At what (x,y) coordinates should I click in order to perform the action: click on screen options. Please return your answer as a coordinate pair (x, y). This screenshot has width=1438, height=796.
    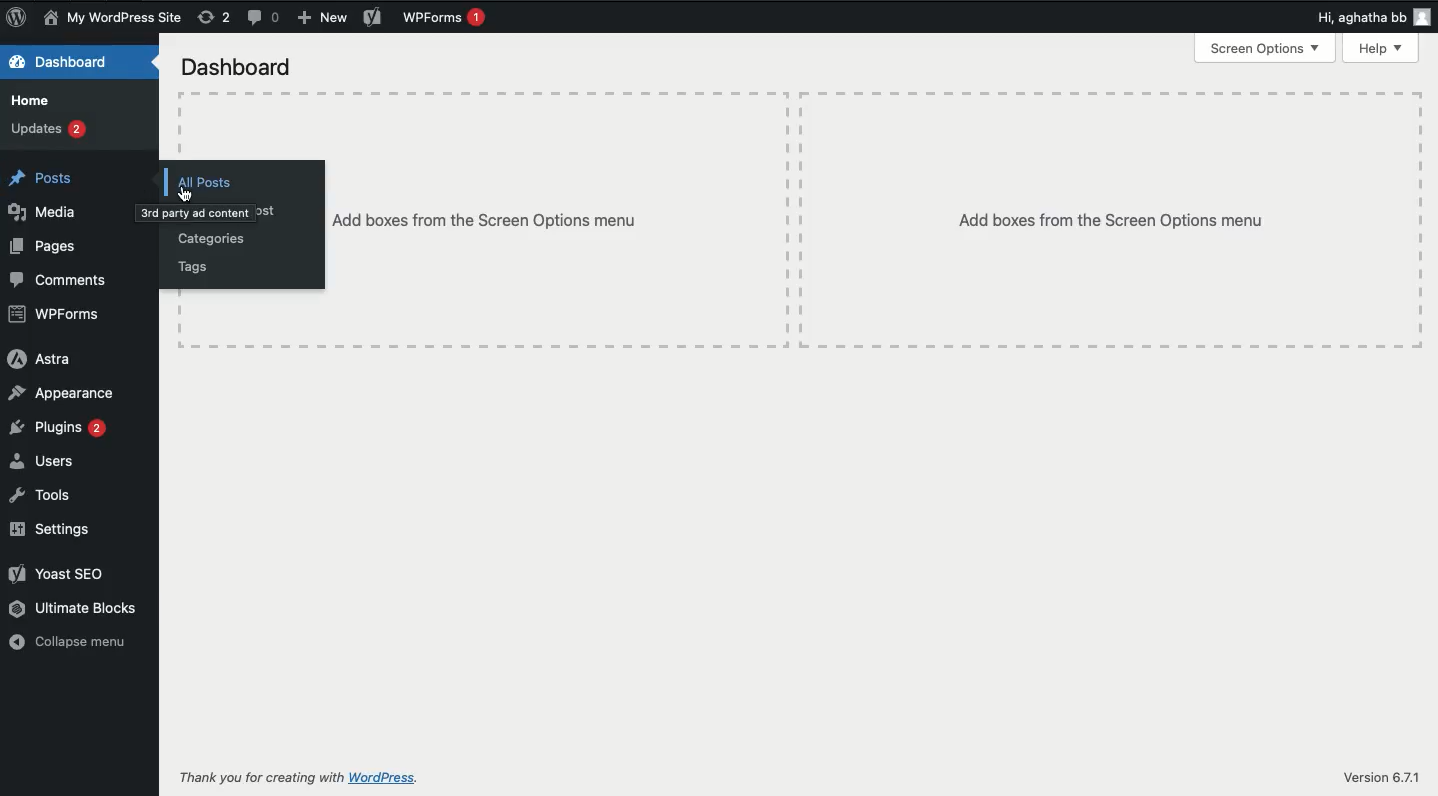
    Looking at the image, I should click on (1266, 48).